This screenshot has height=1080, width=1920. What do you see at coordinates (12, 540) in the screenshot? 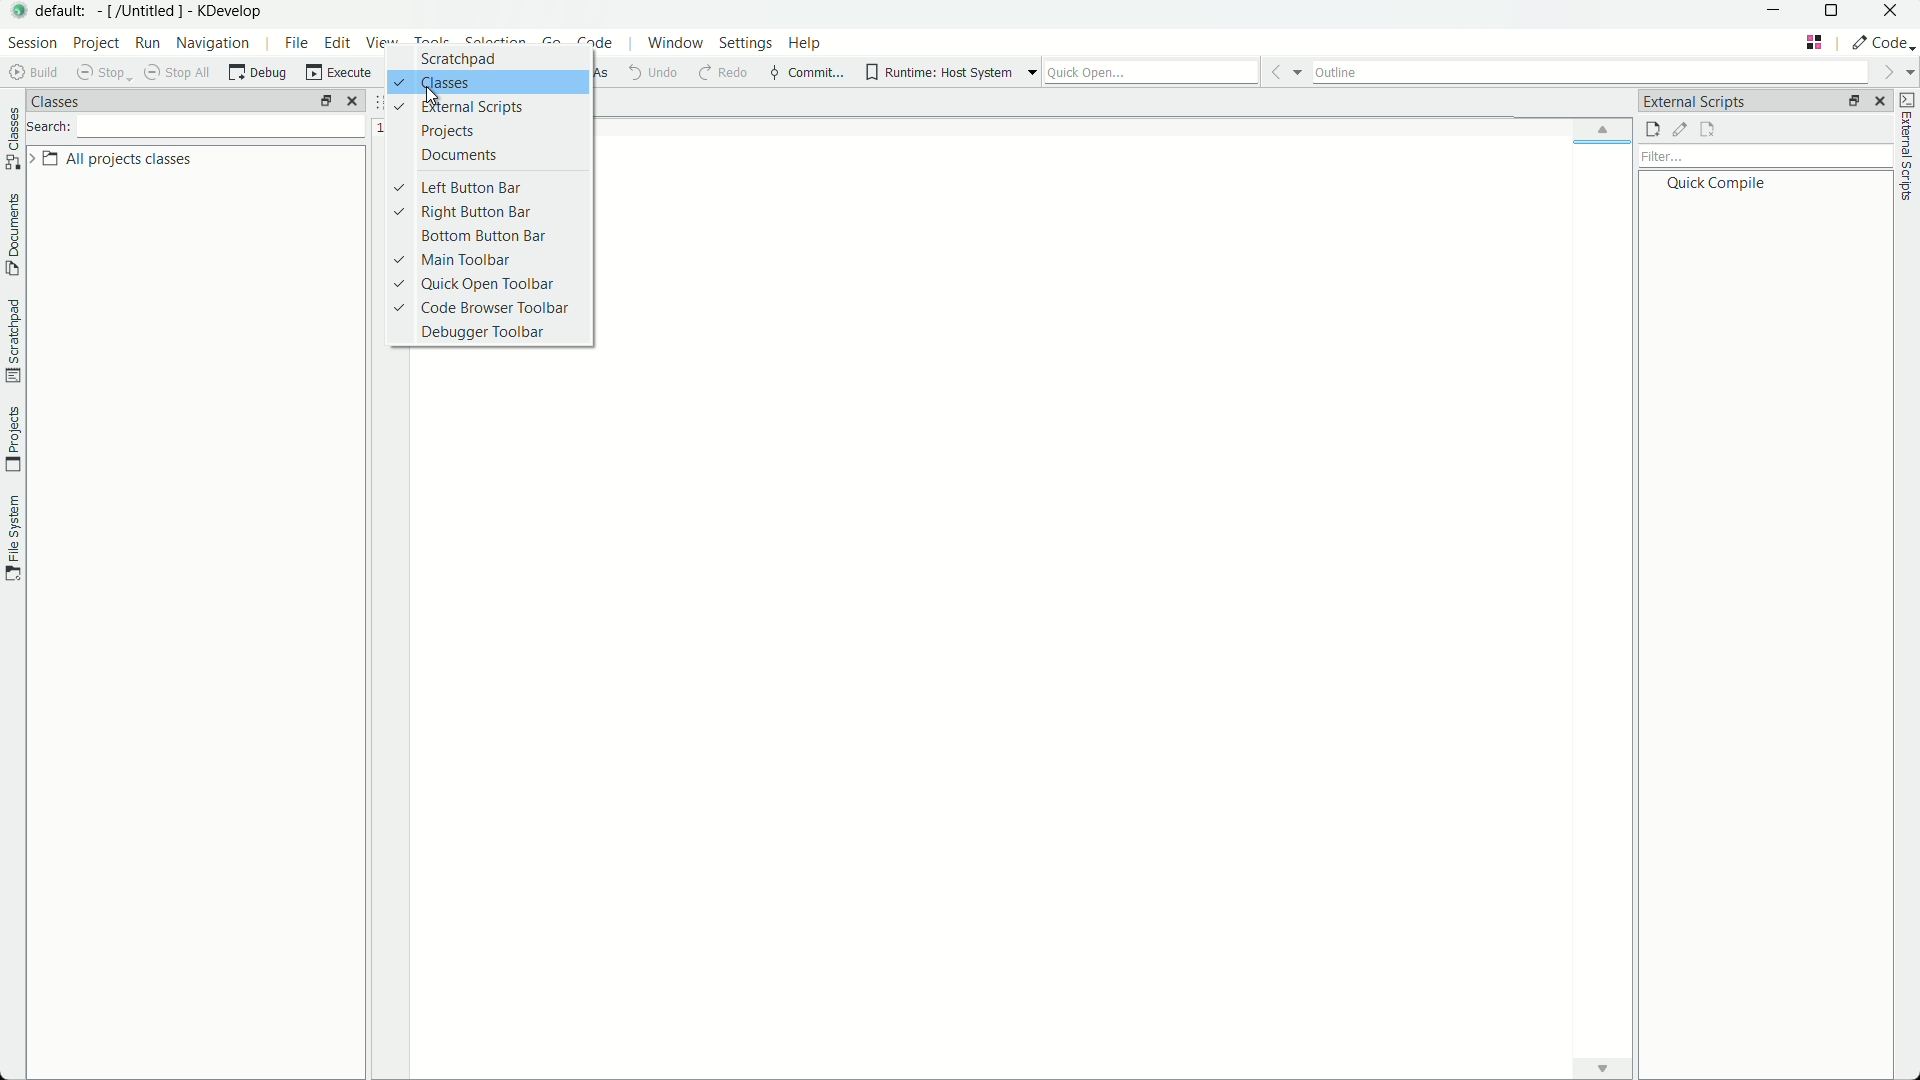
I see `file system` at bounding box center [12, 540].